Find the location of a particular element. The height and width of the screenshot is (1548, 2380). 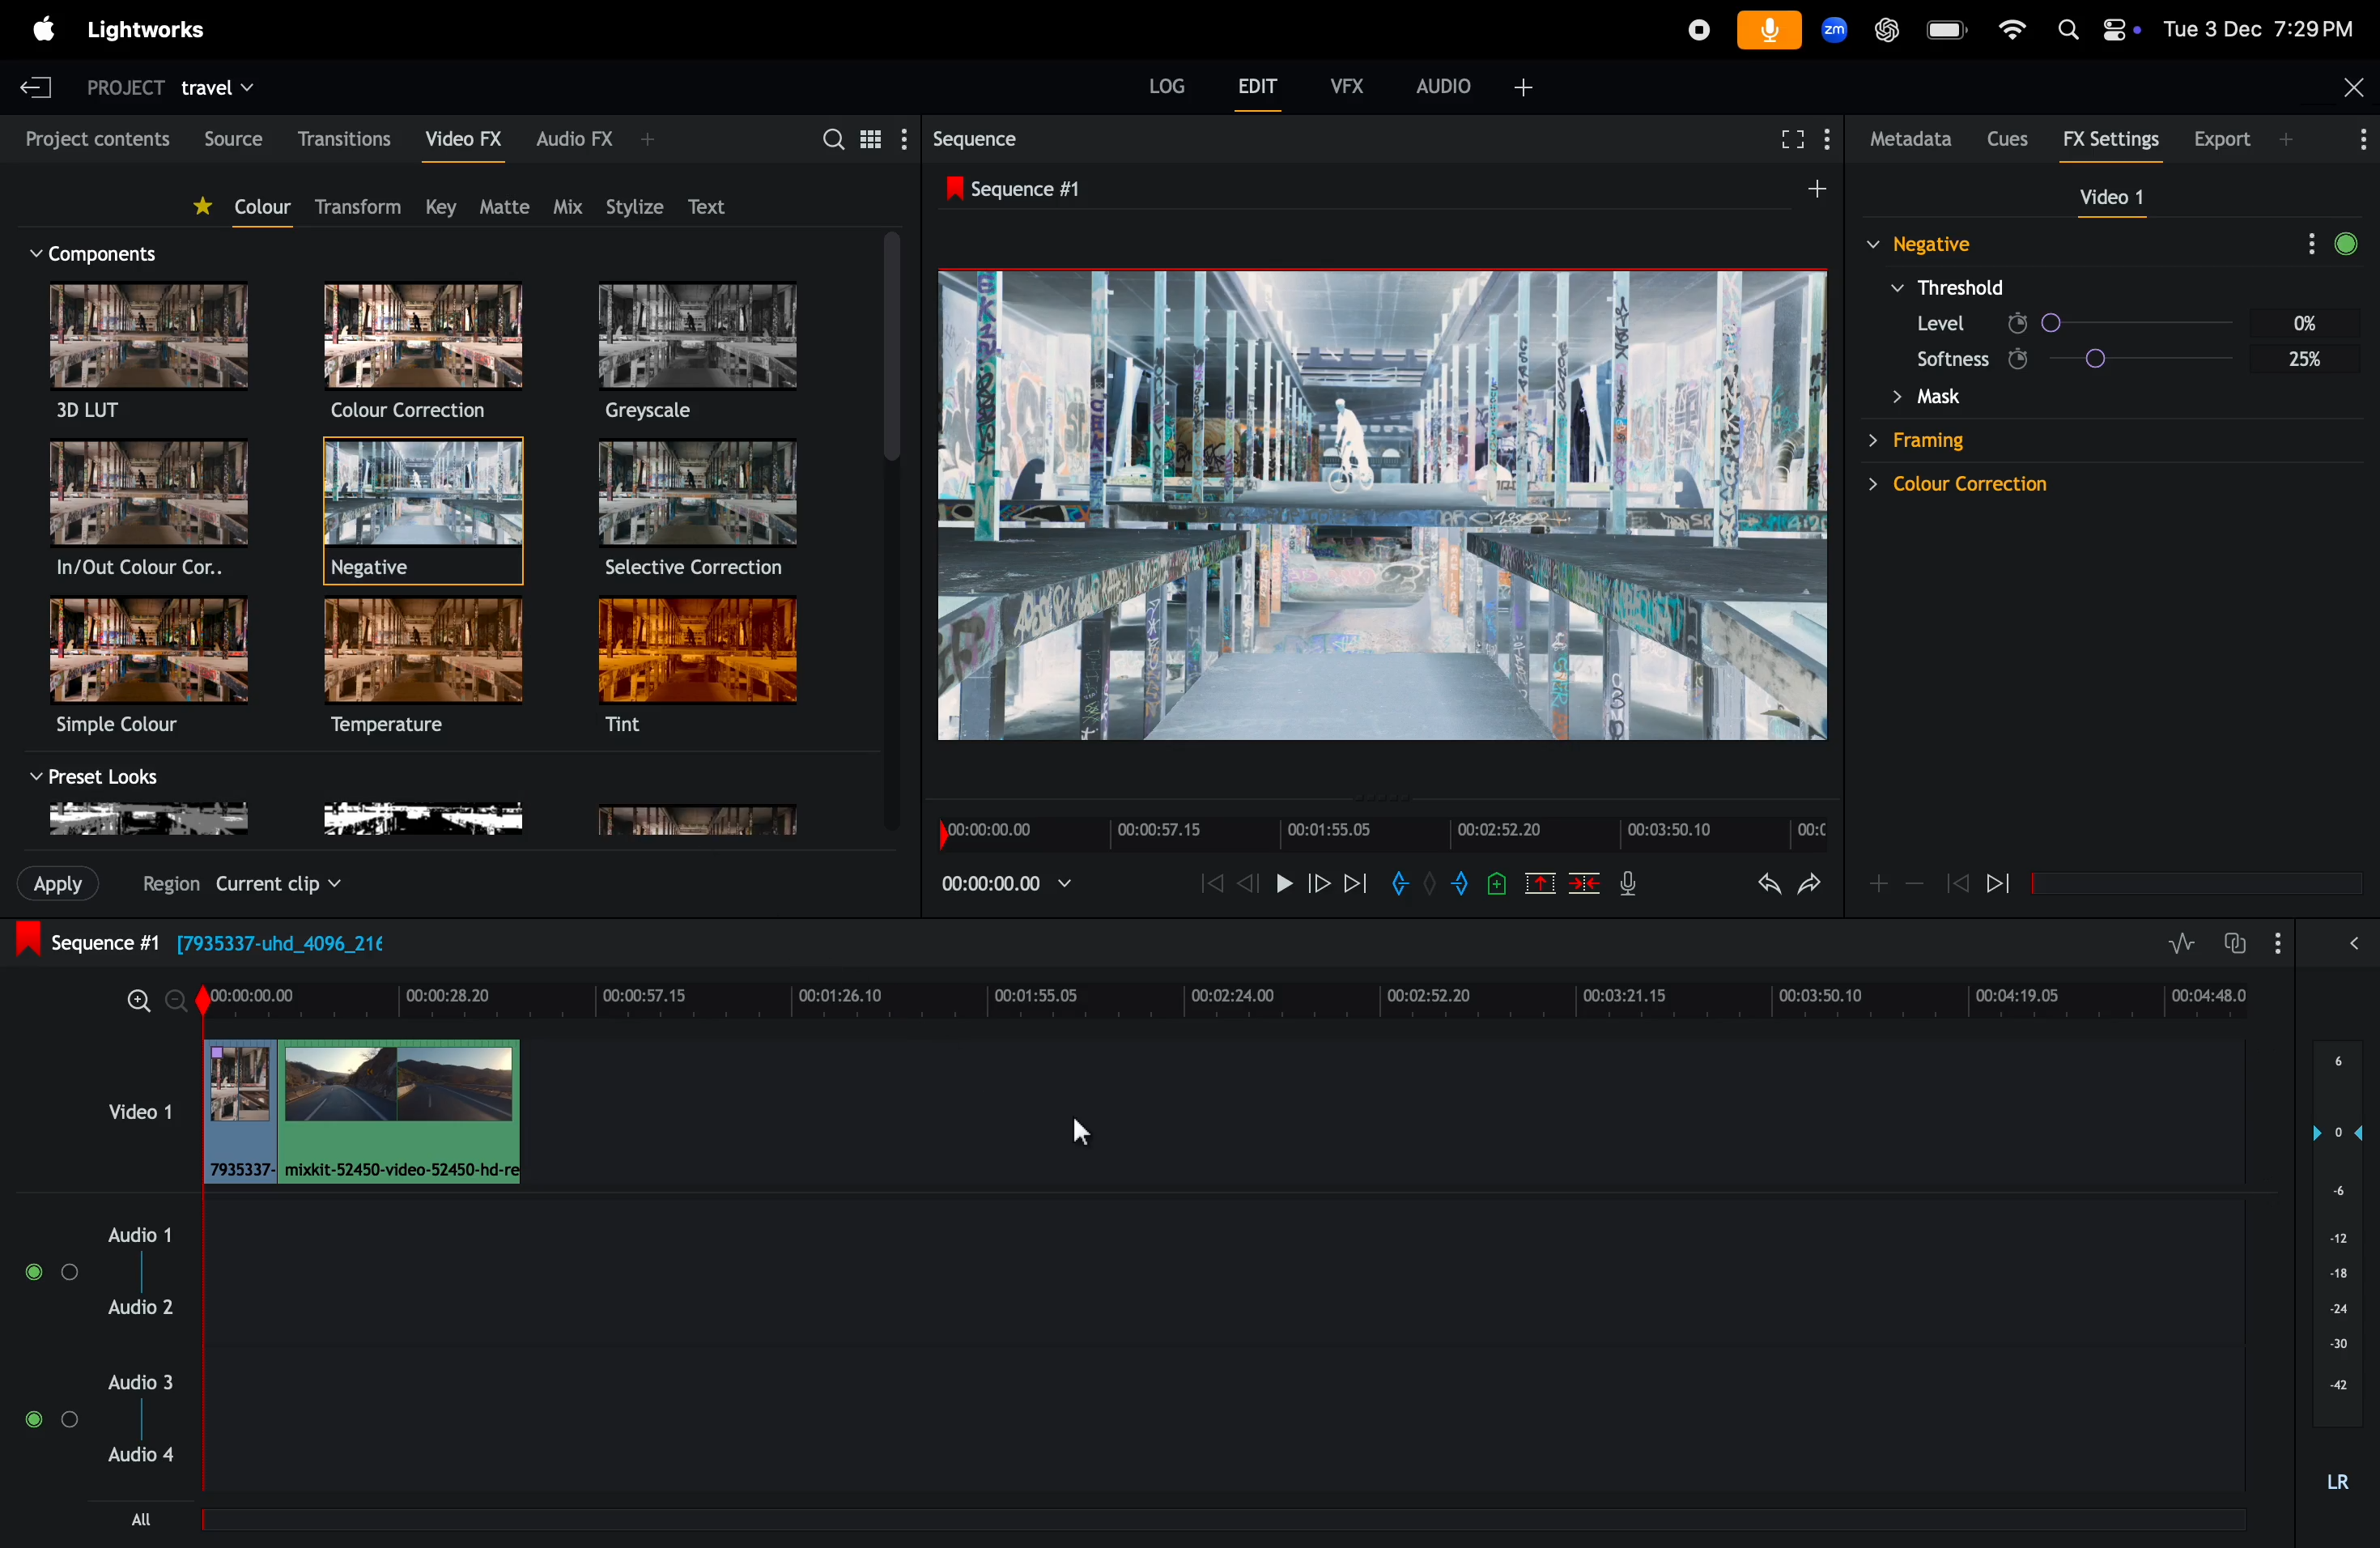

full screen is located at coordinates (1794, 139).